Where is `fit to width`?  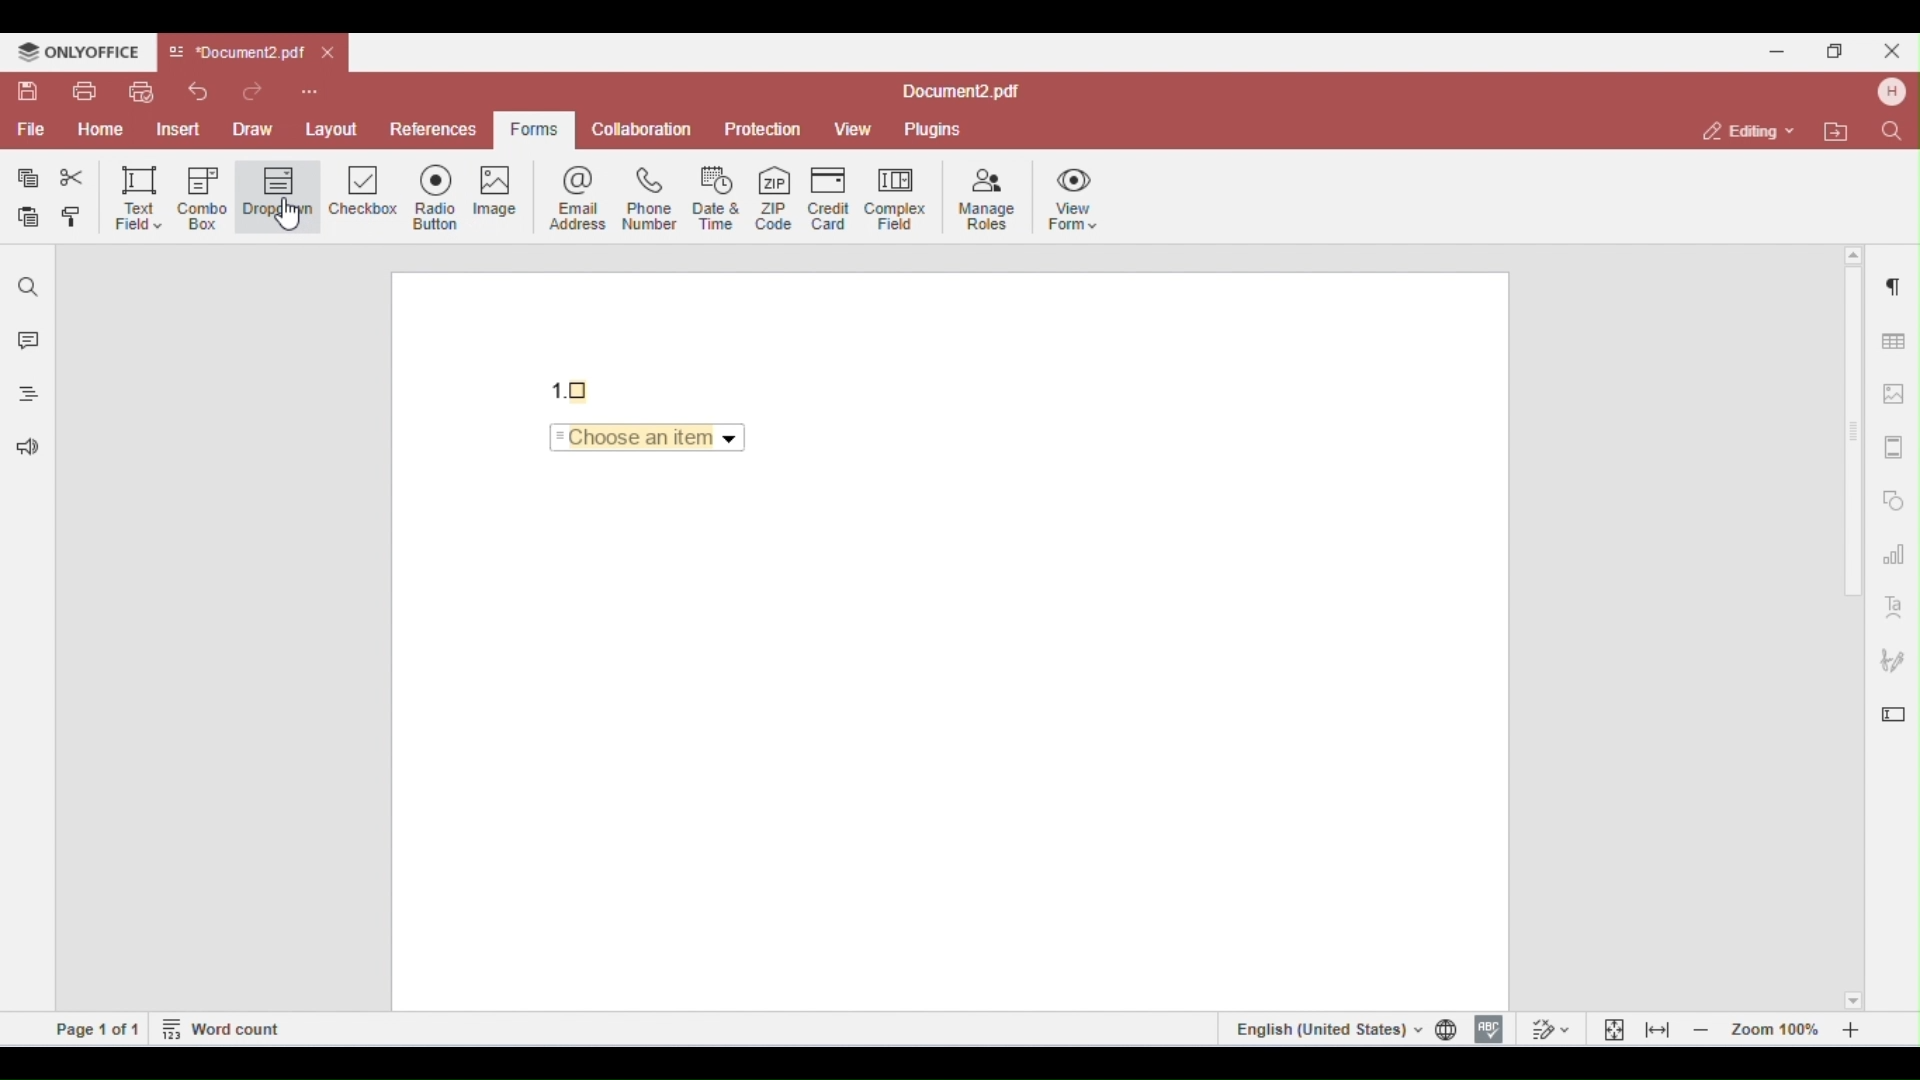
fit to width is located at coordinates (1658, 1029).